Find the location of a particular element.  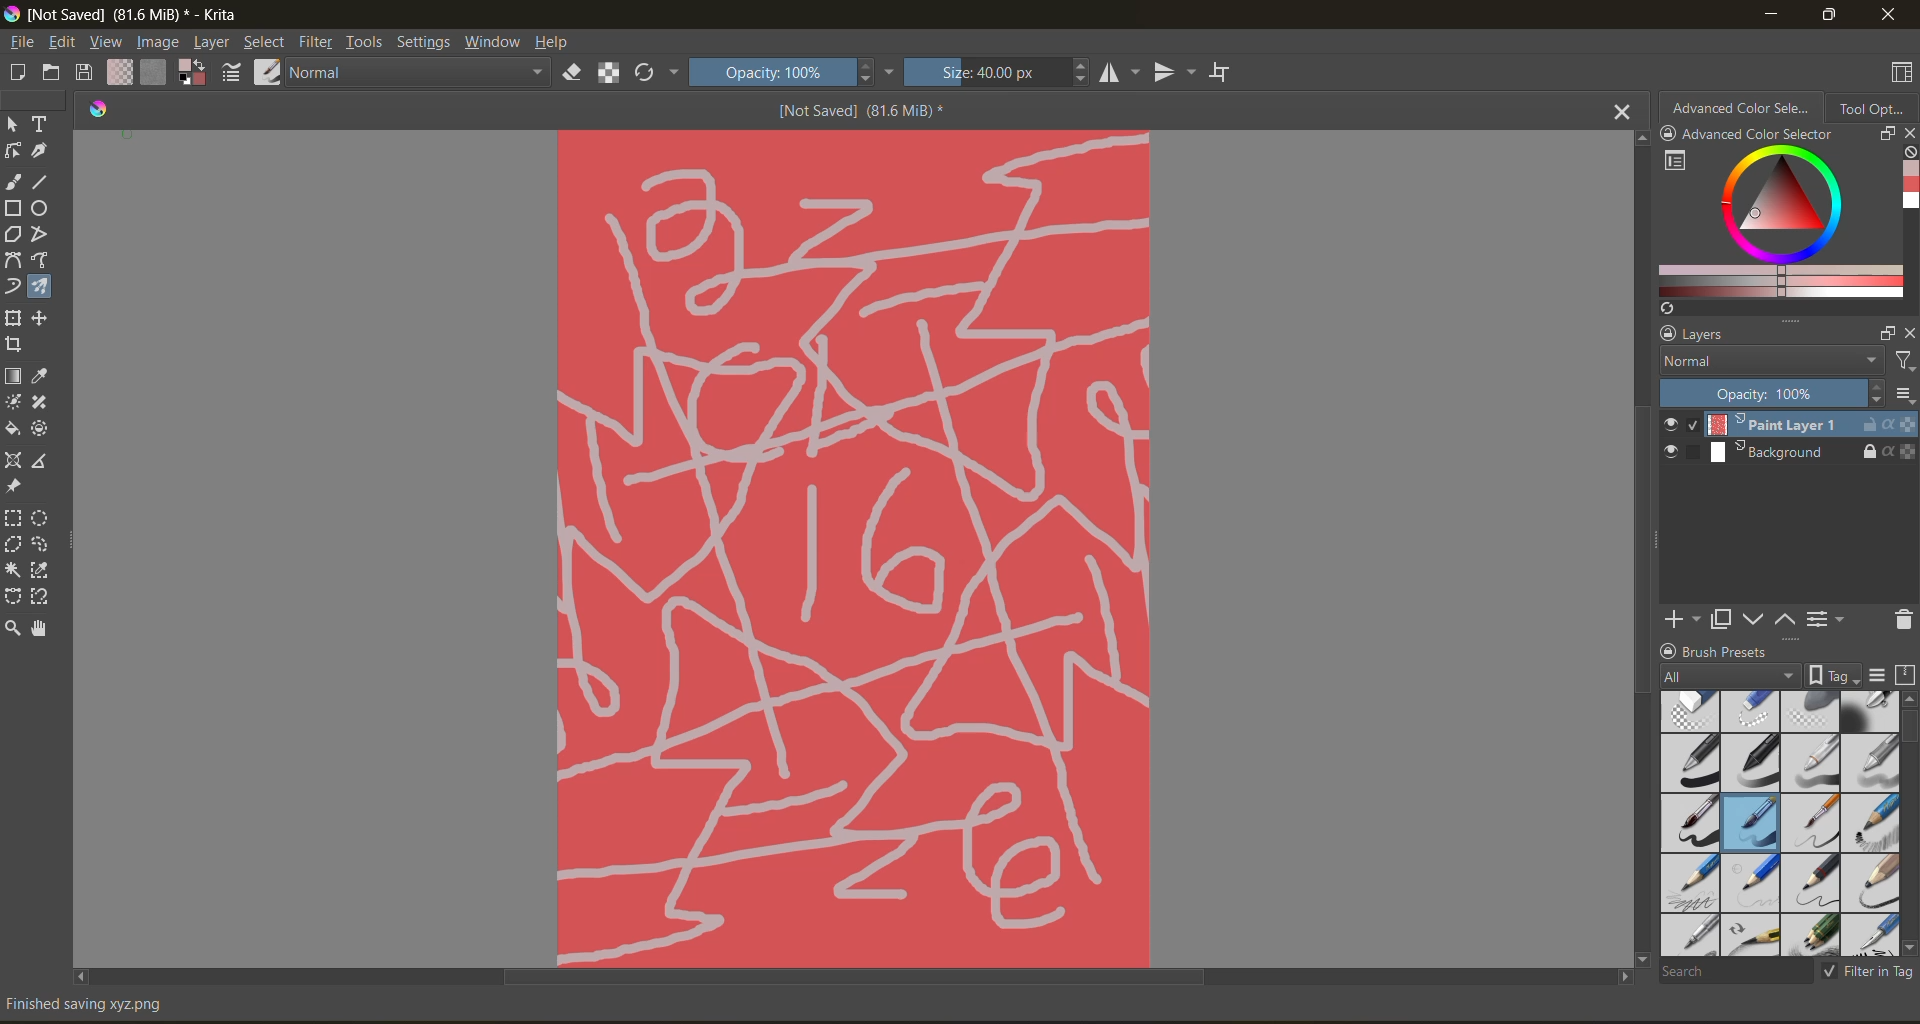

vertical scroll bar is located at coordinates (1908, 823).